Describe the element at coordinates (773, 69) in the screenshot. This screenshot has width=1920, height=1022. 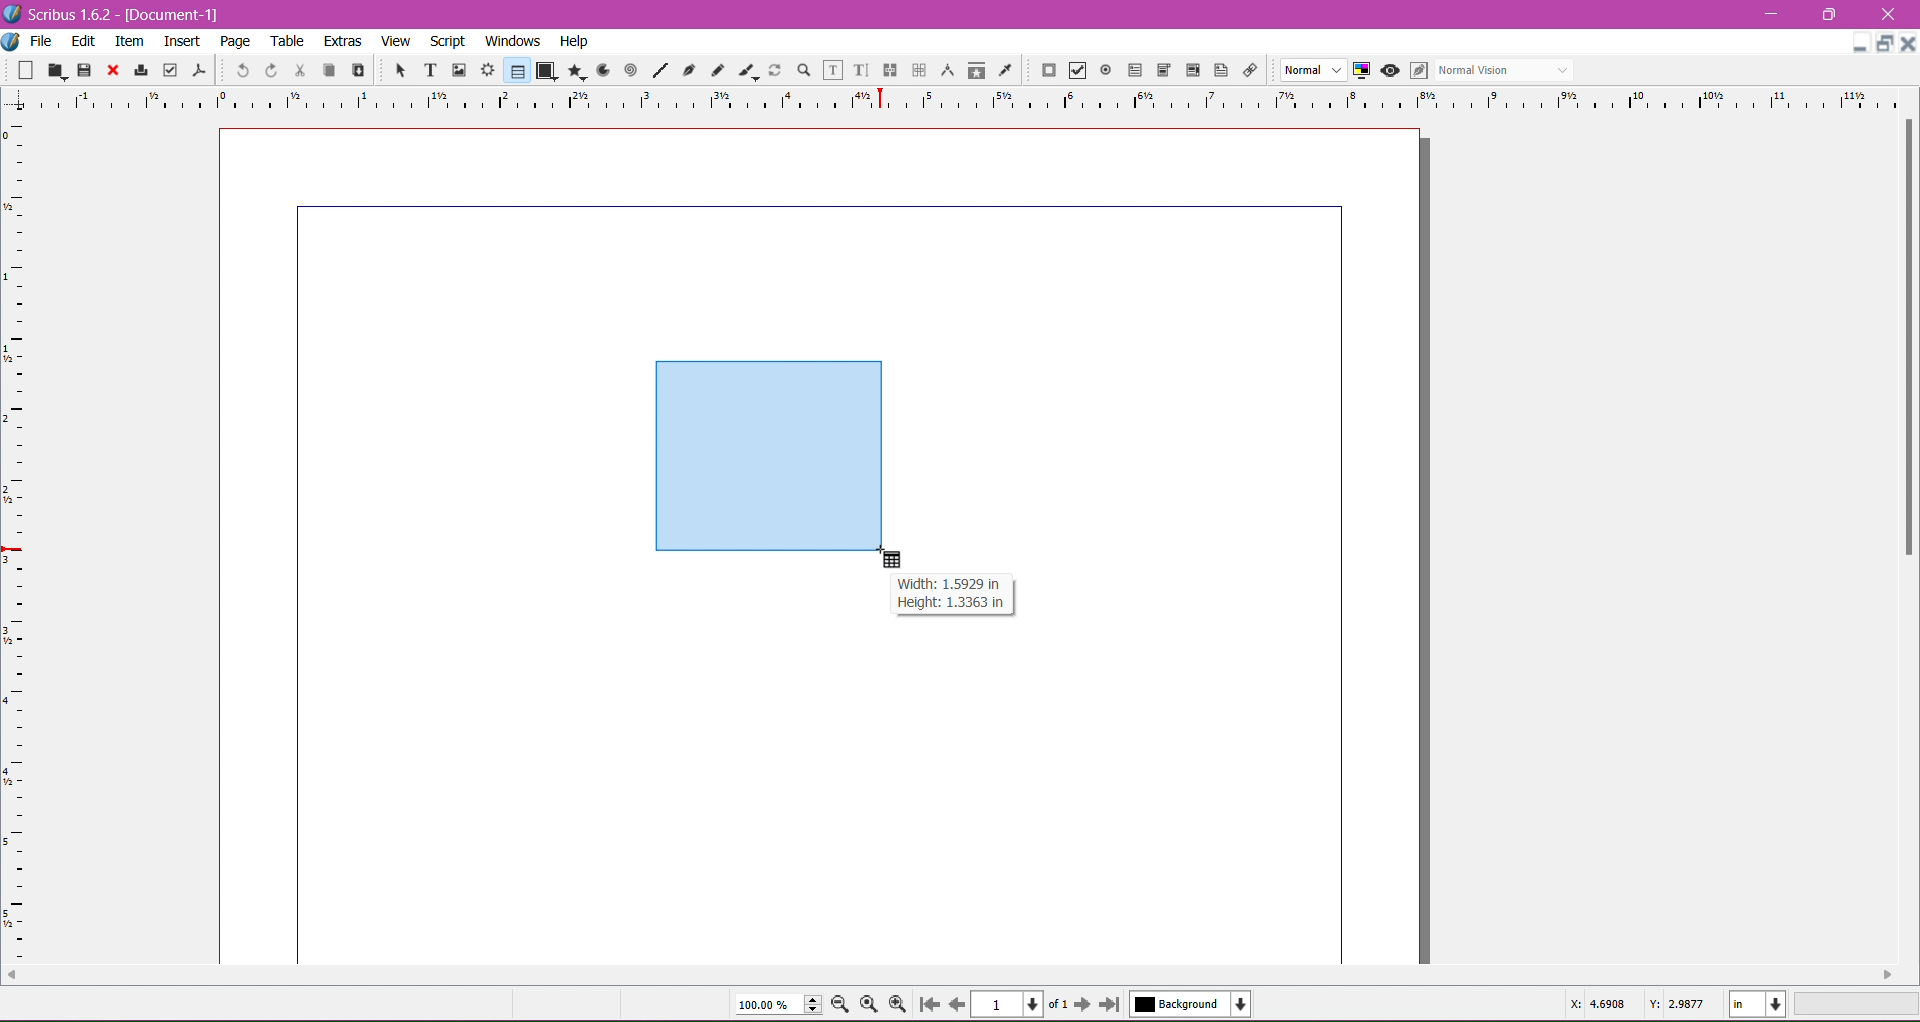
I see `Rotate Them` at that location.